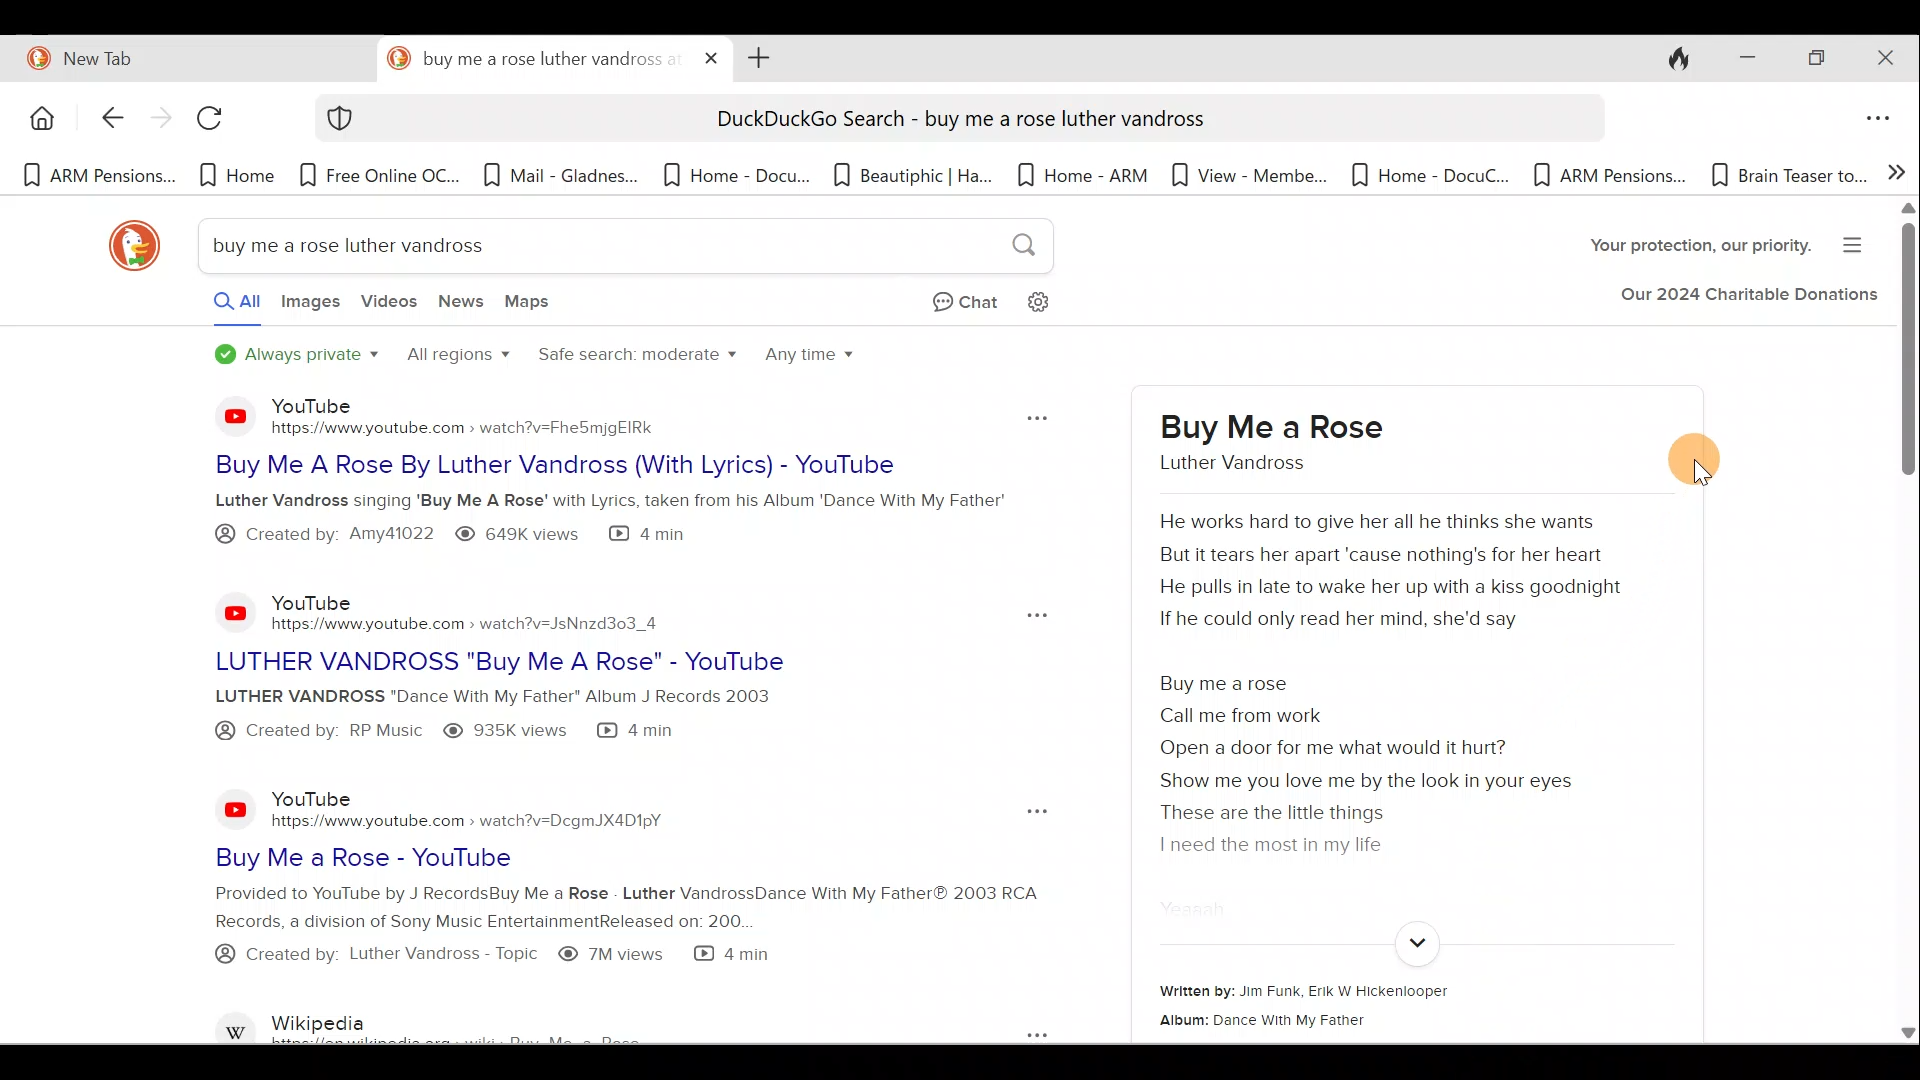  Describe the element at coordinates (389, 309) in the screenshot. I see `Videos` at that location.